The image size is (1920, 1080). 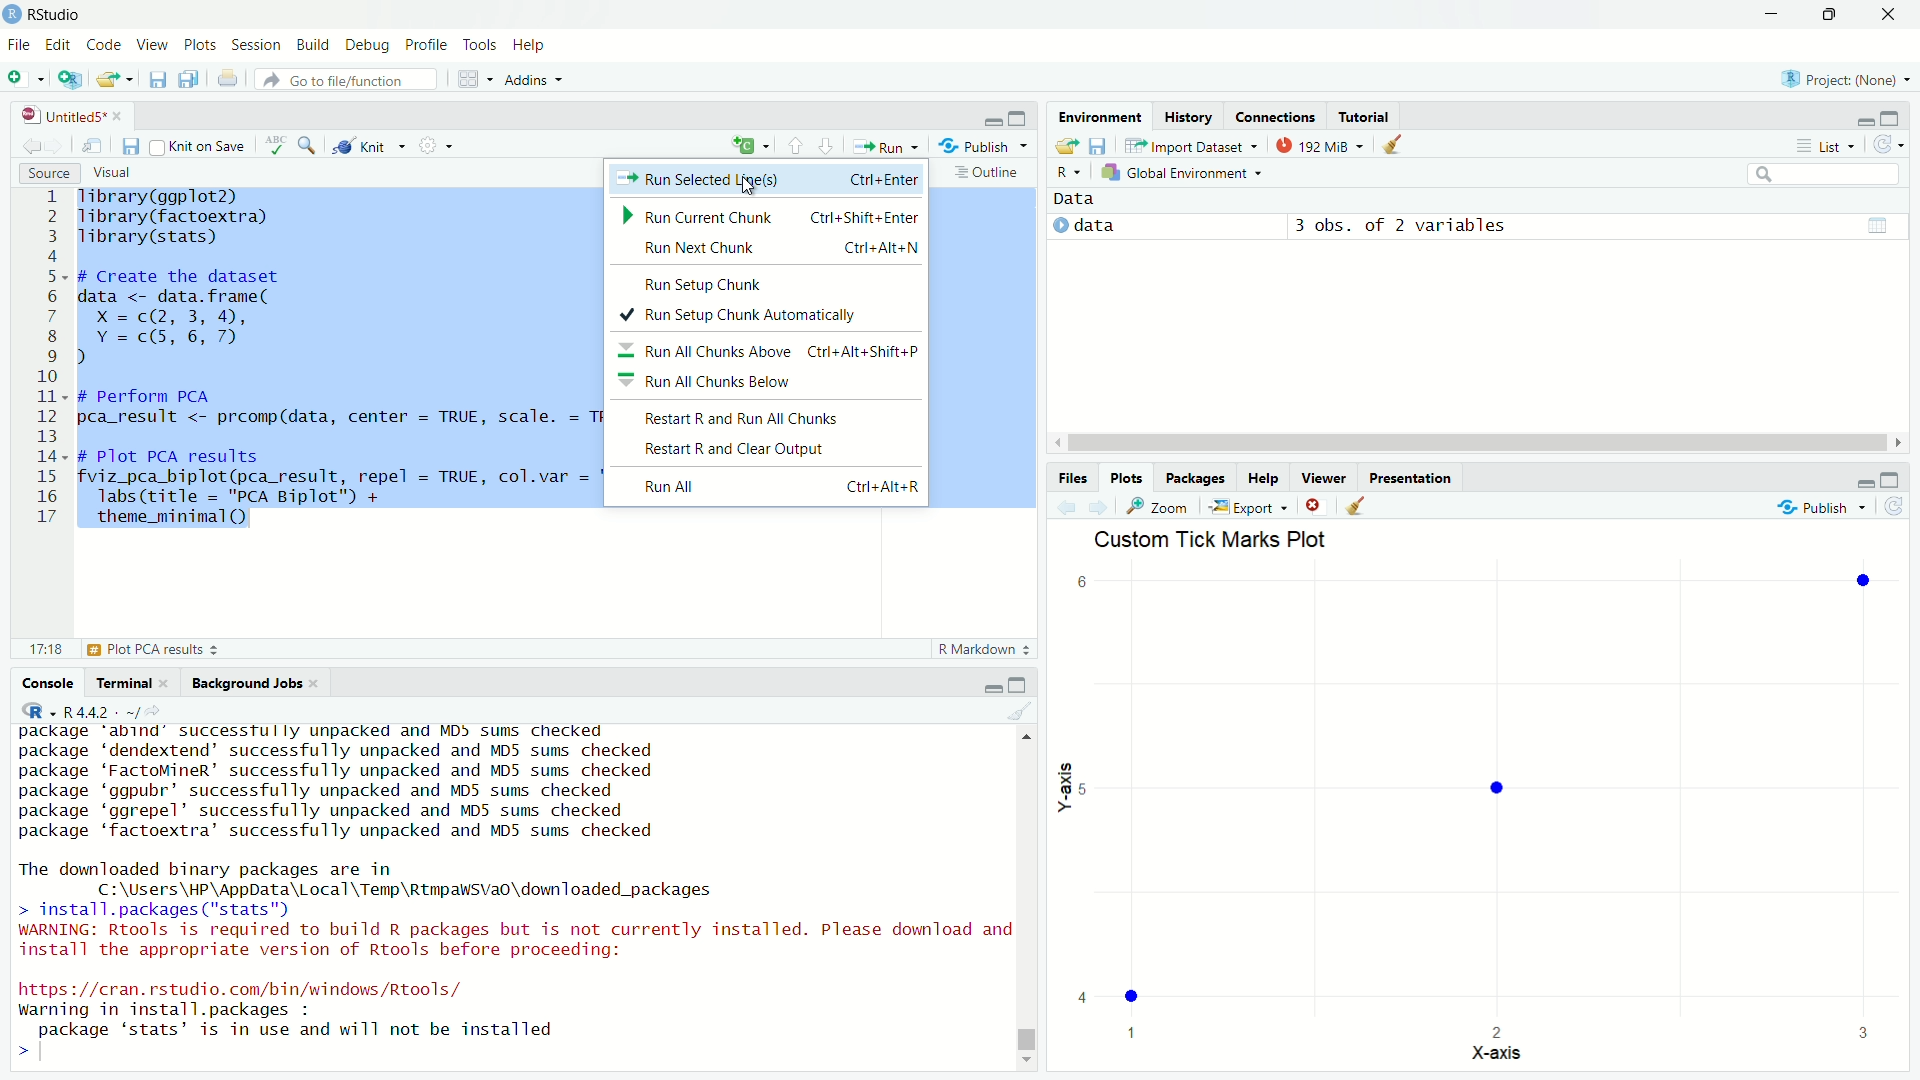 I want to click on profile, so click(x=428, y=46).